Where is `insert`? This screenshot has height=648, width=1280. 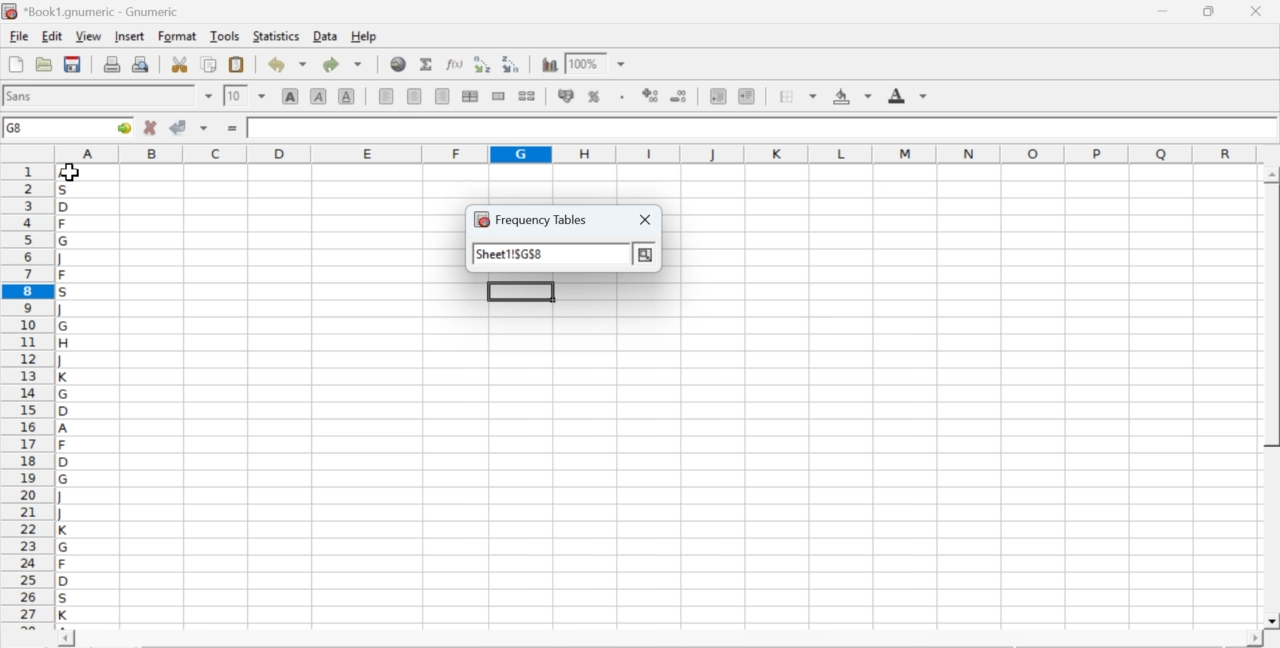
insert is located at coordinates (128, 35).